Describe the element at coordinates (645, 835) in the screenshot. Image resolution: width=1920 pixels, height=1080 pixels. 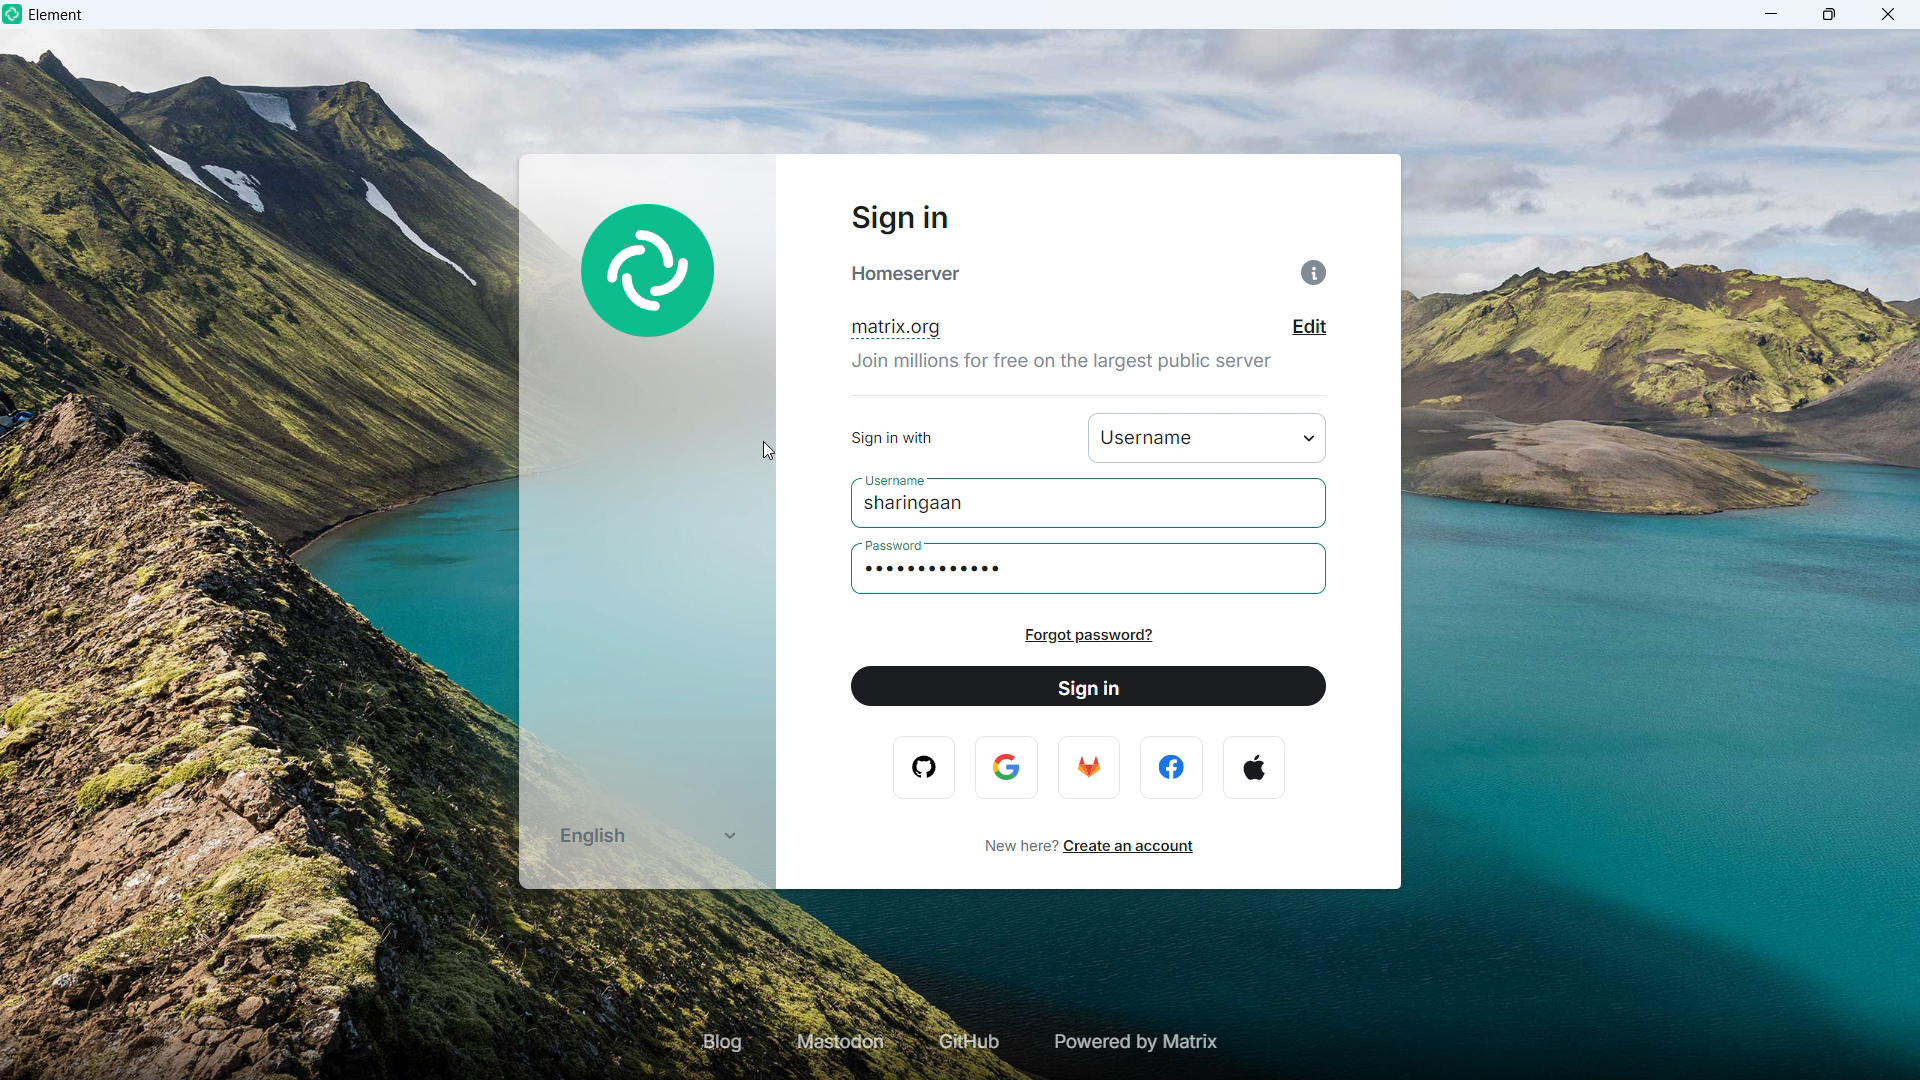
I see `Select language ` at that location.